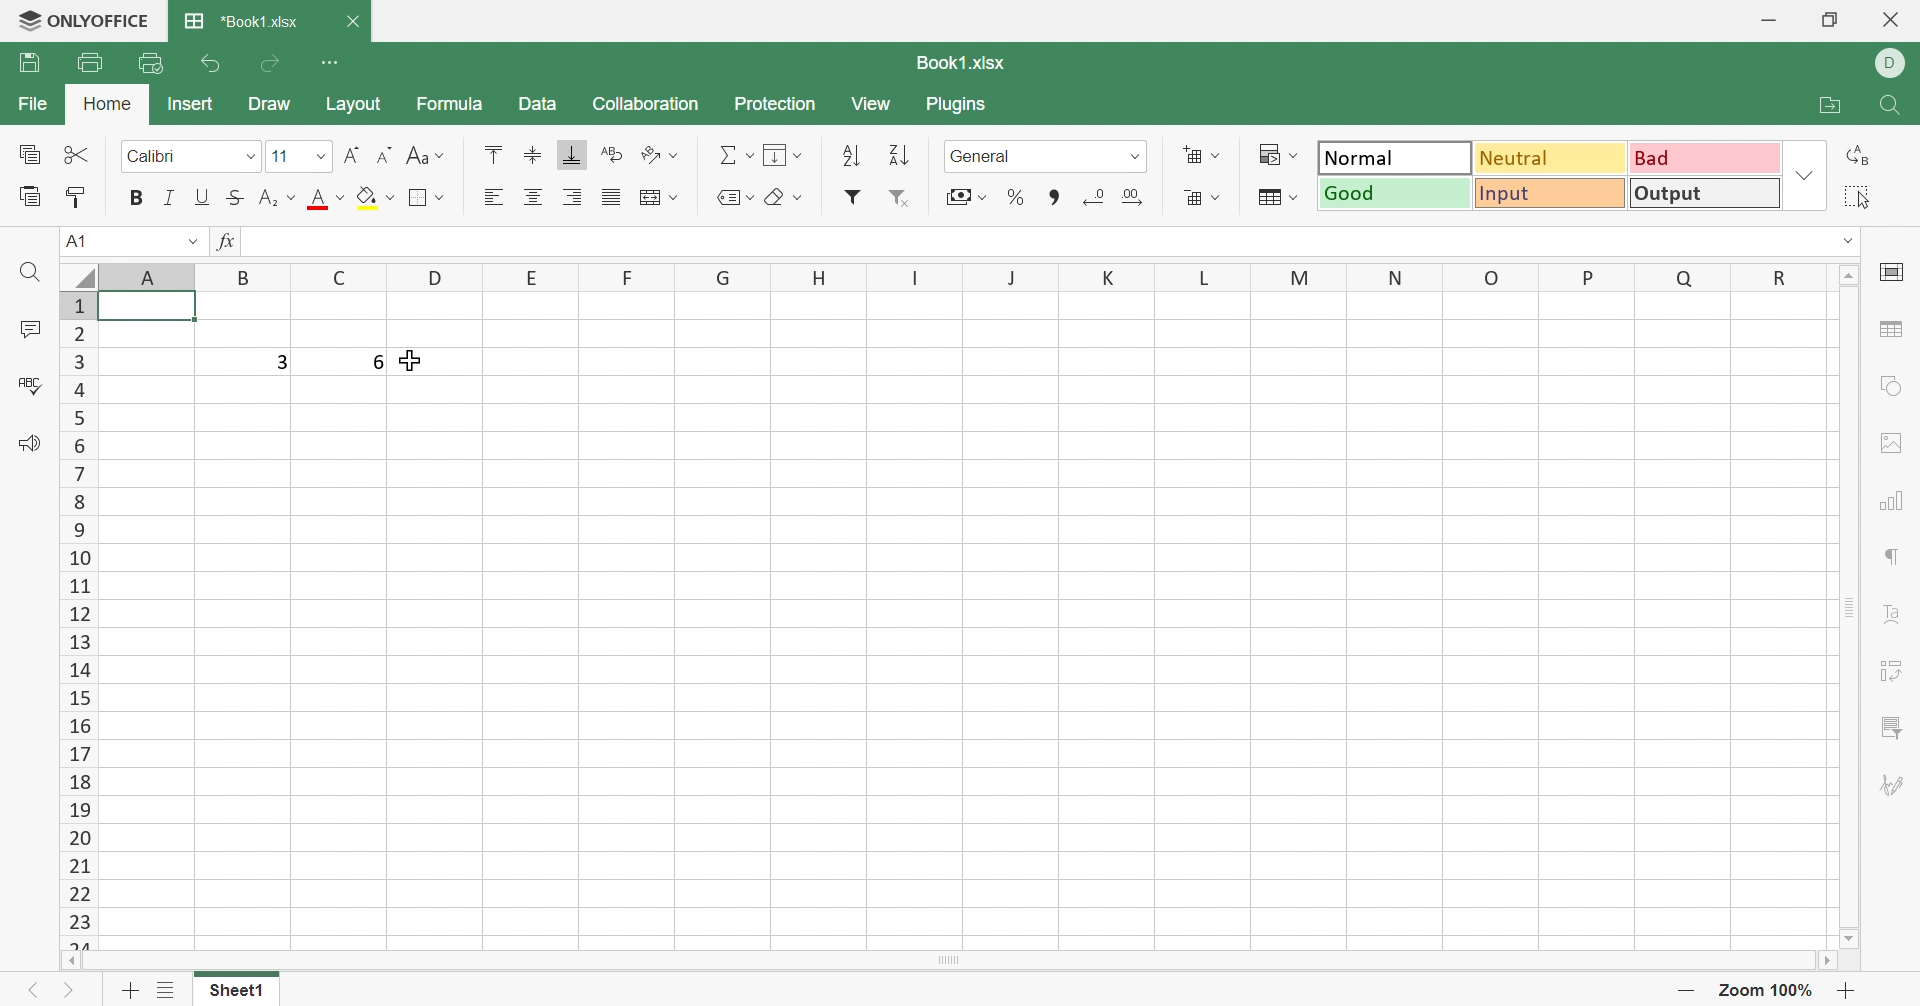 This screenshot has width=1920, height=1006. Describe the element at coordinates (575, 154) in the screenshot. I see `Align bottom` at that location.